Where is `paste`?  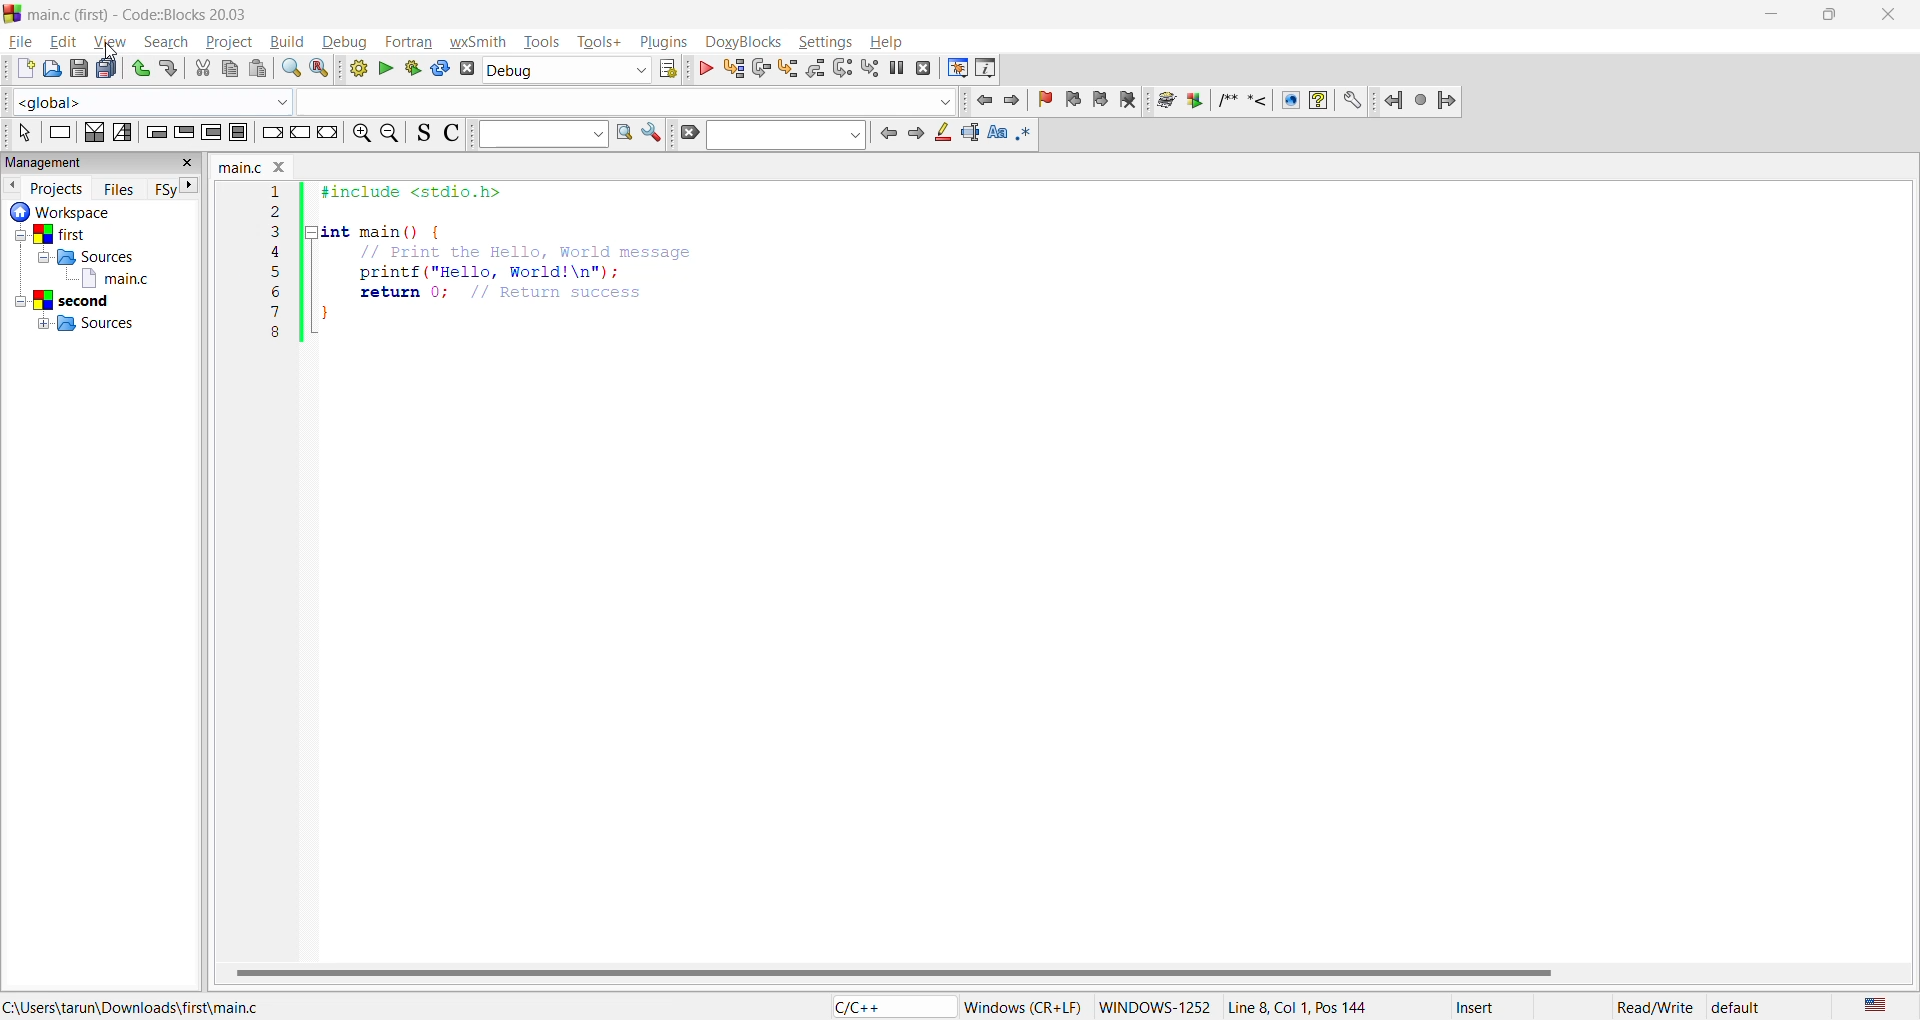 paste is located at coordinates (258, 70).